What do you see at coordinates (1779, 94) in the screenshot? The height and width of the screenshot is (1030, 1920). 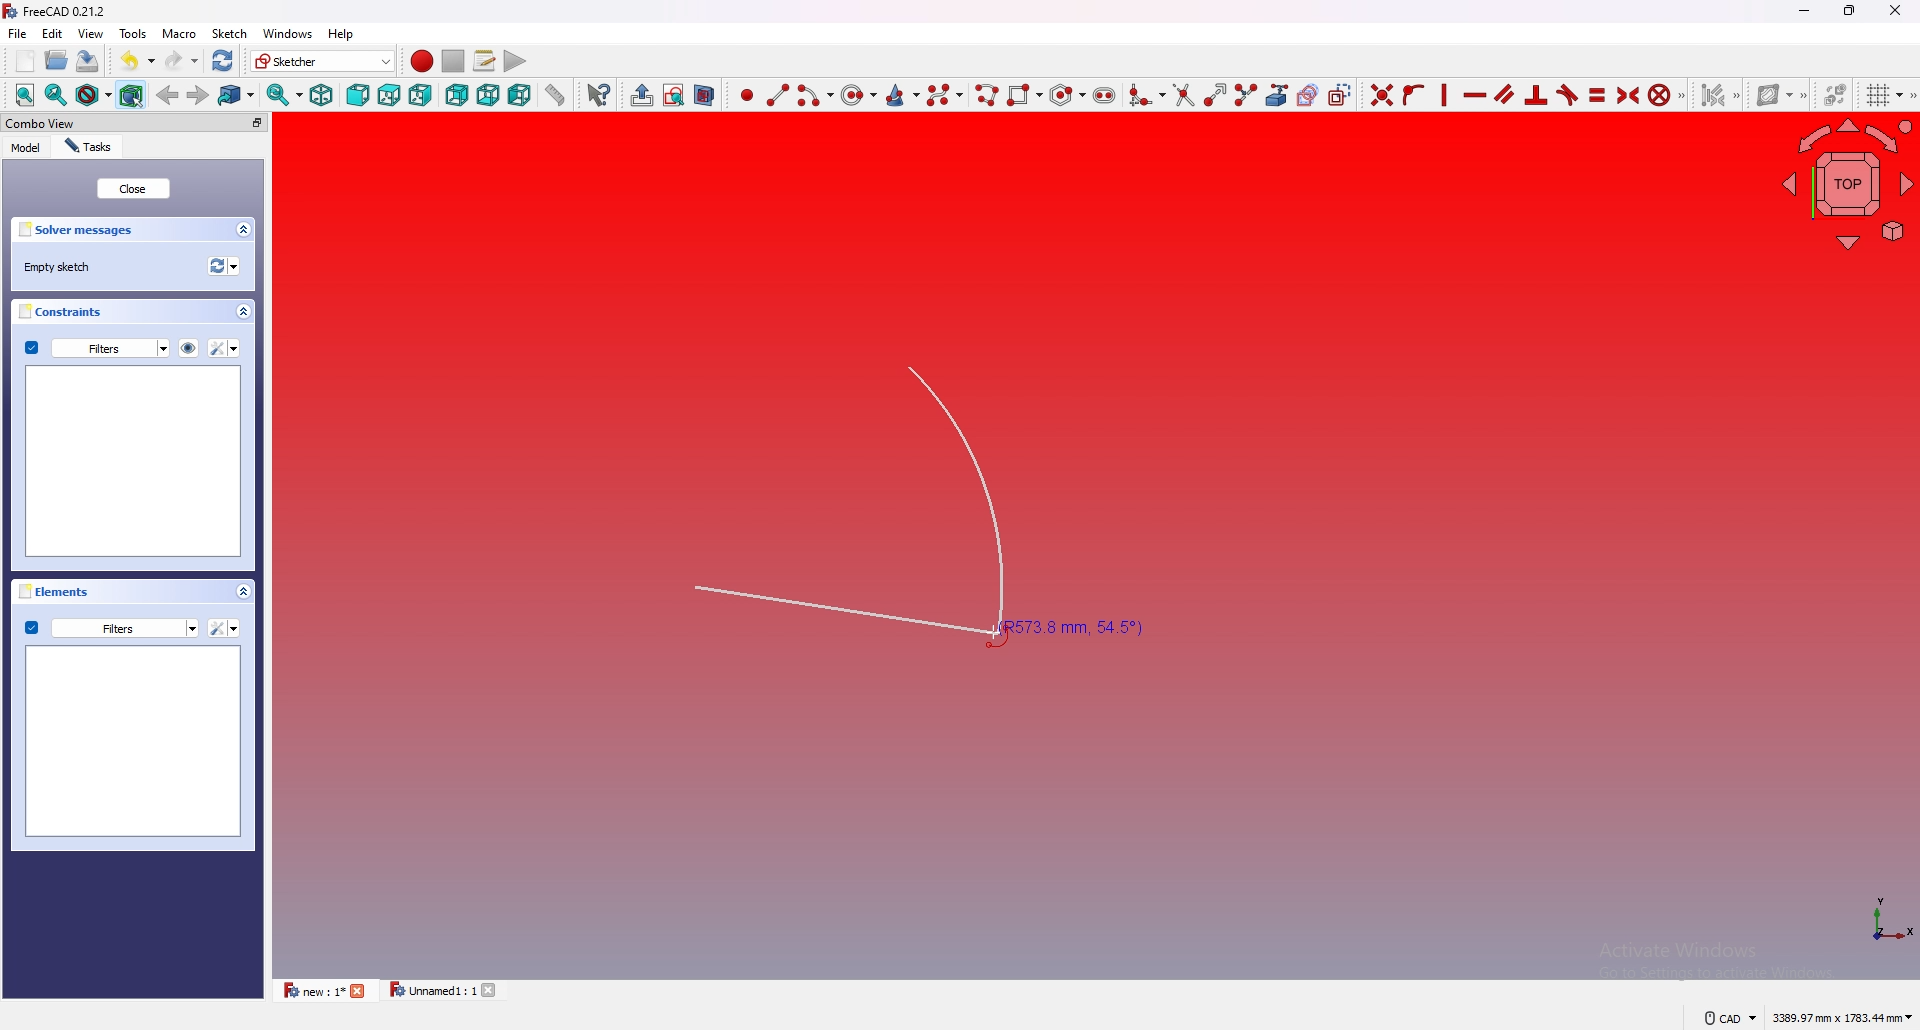 I see `show B-Spline information layer` at bounding box center [1779, 94].